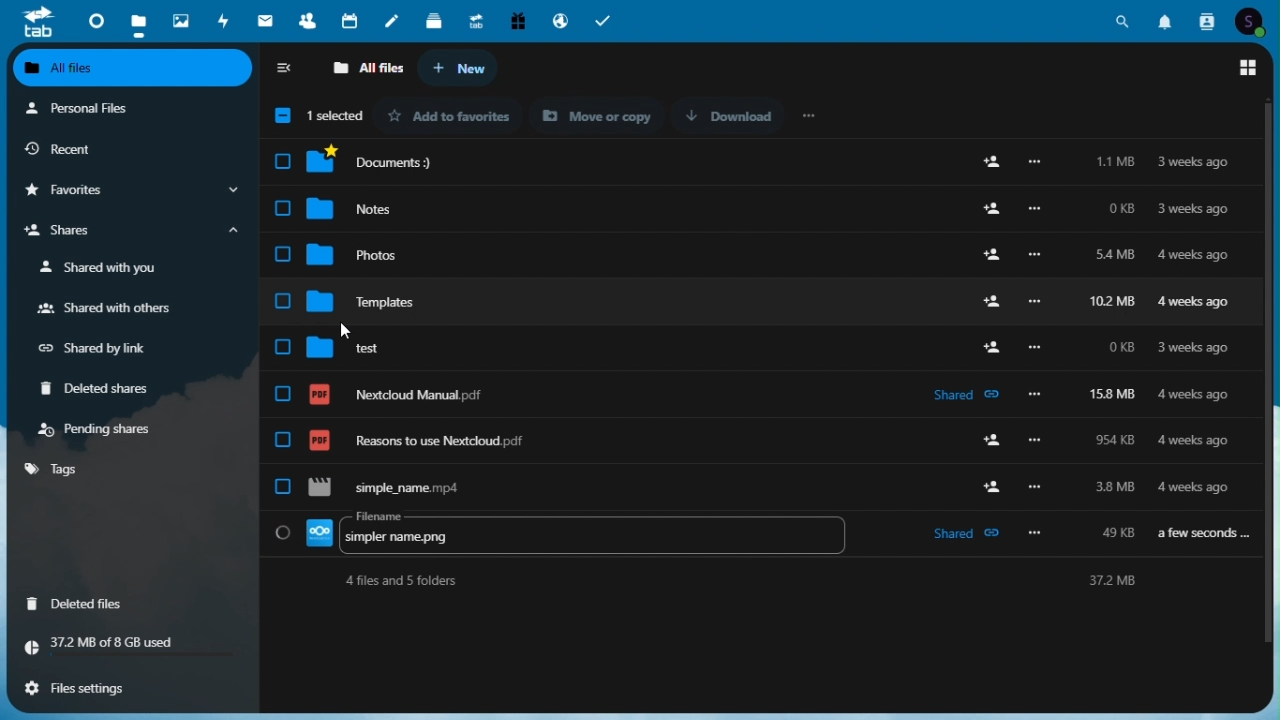  Describe the element at coordinates (55, 469) in the screenshot. I see `tags` at that location.